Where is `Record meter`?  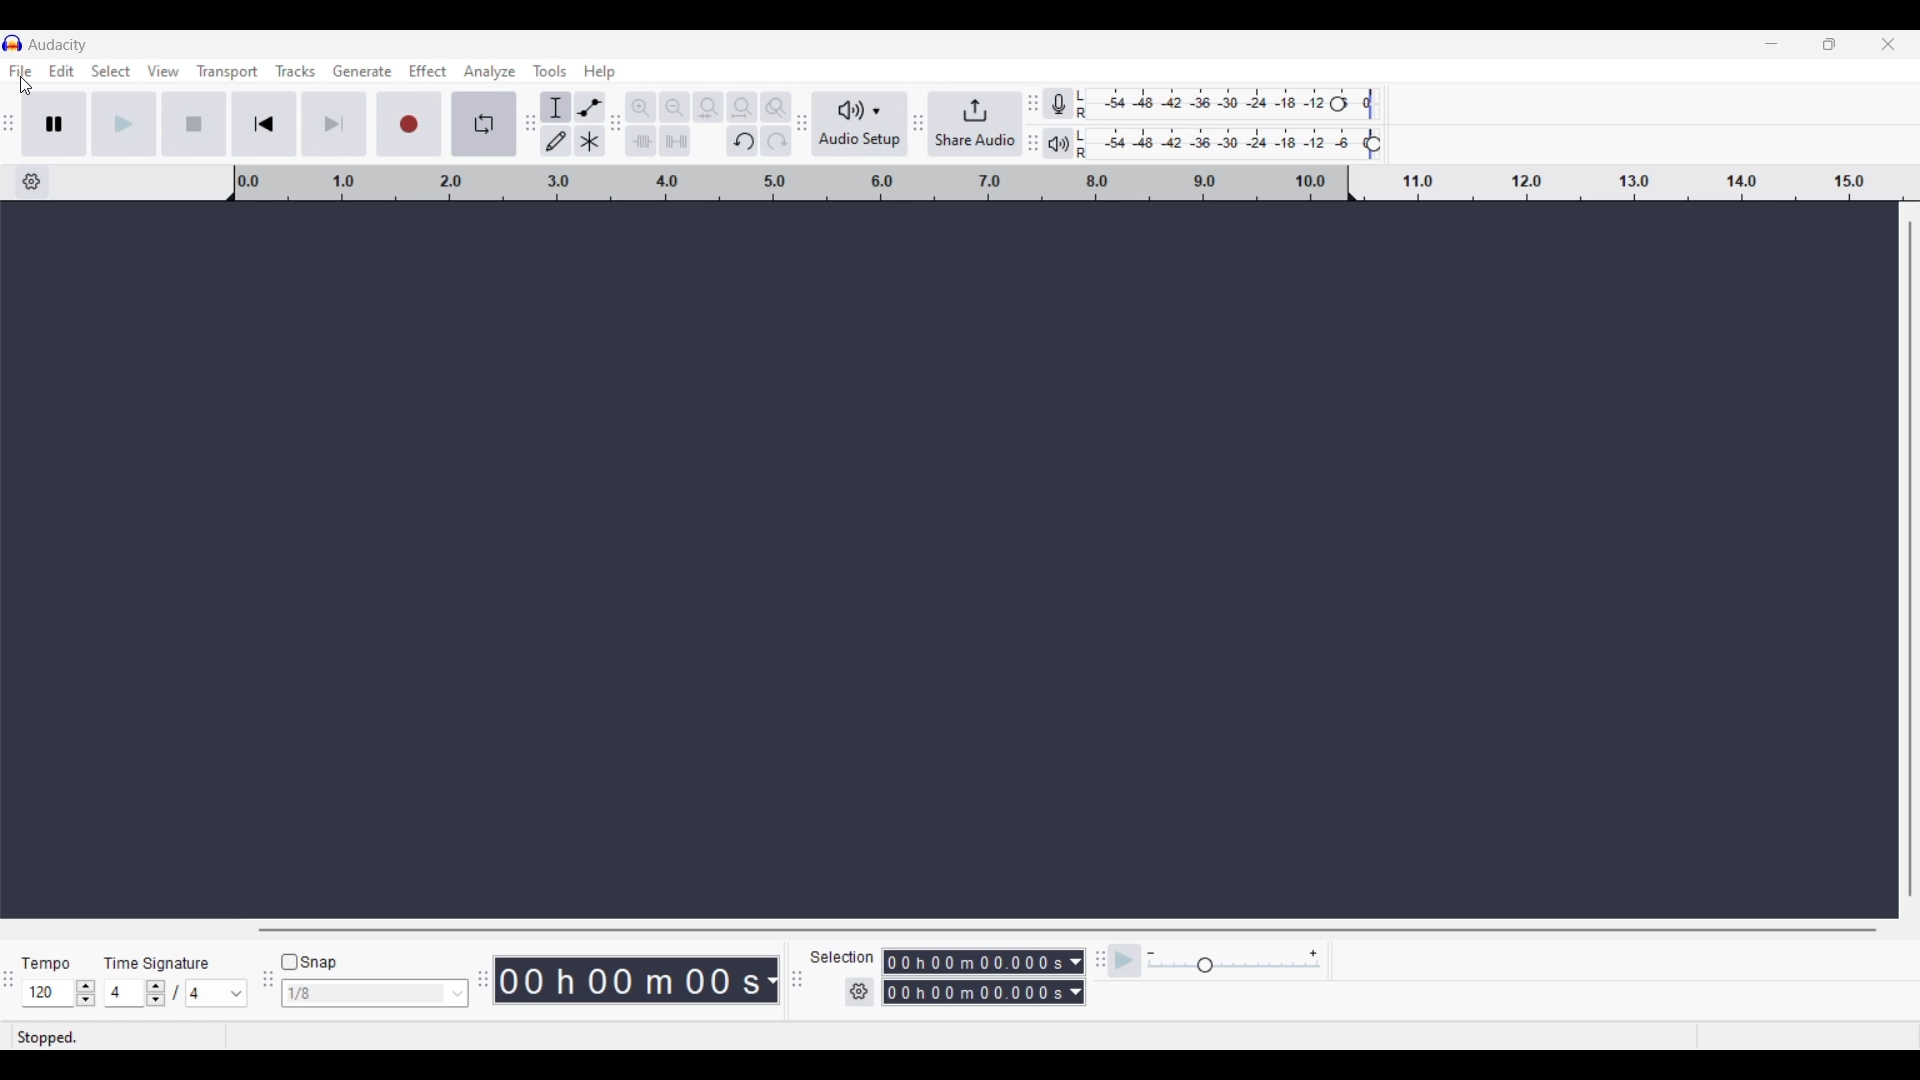
Record meter is located at coordinates (1072, 103).